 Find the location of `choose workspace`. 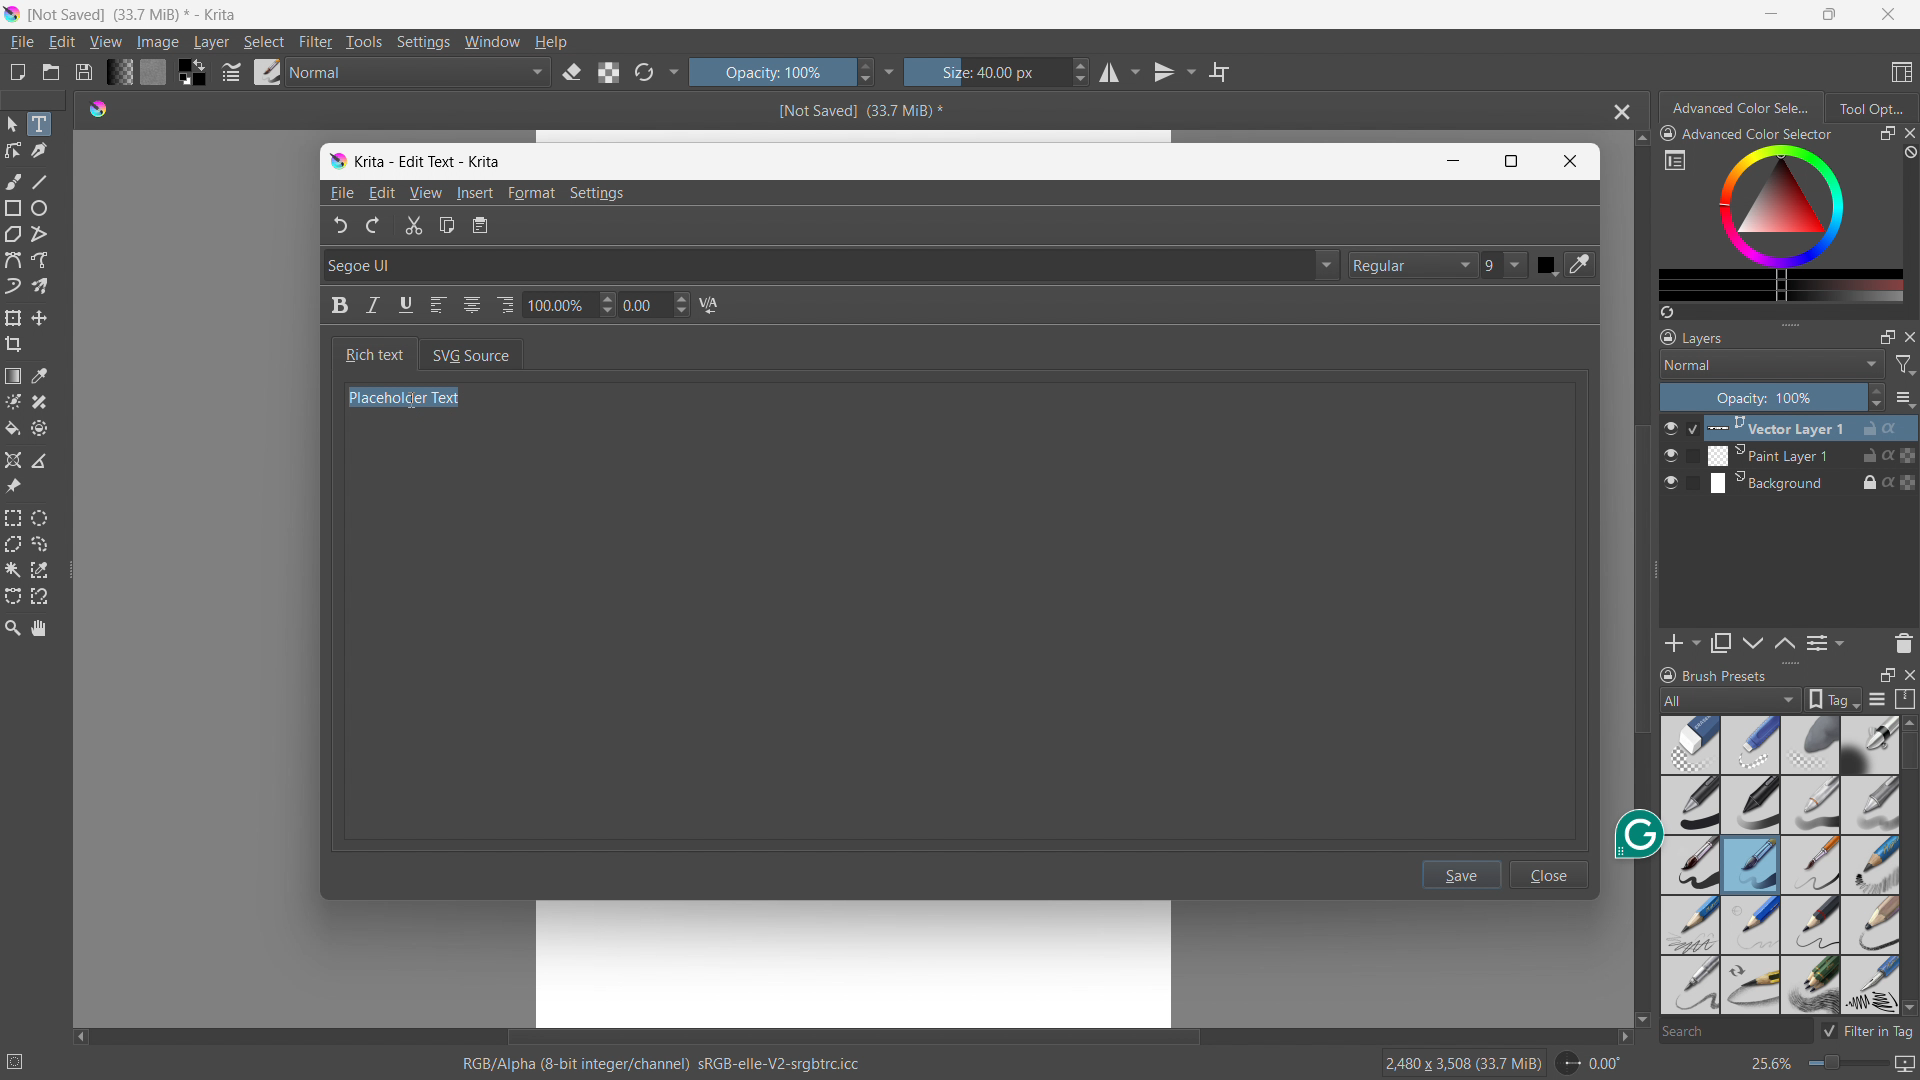

choose workspace is located at coordinates (1901, 73).